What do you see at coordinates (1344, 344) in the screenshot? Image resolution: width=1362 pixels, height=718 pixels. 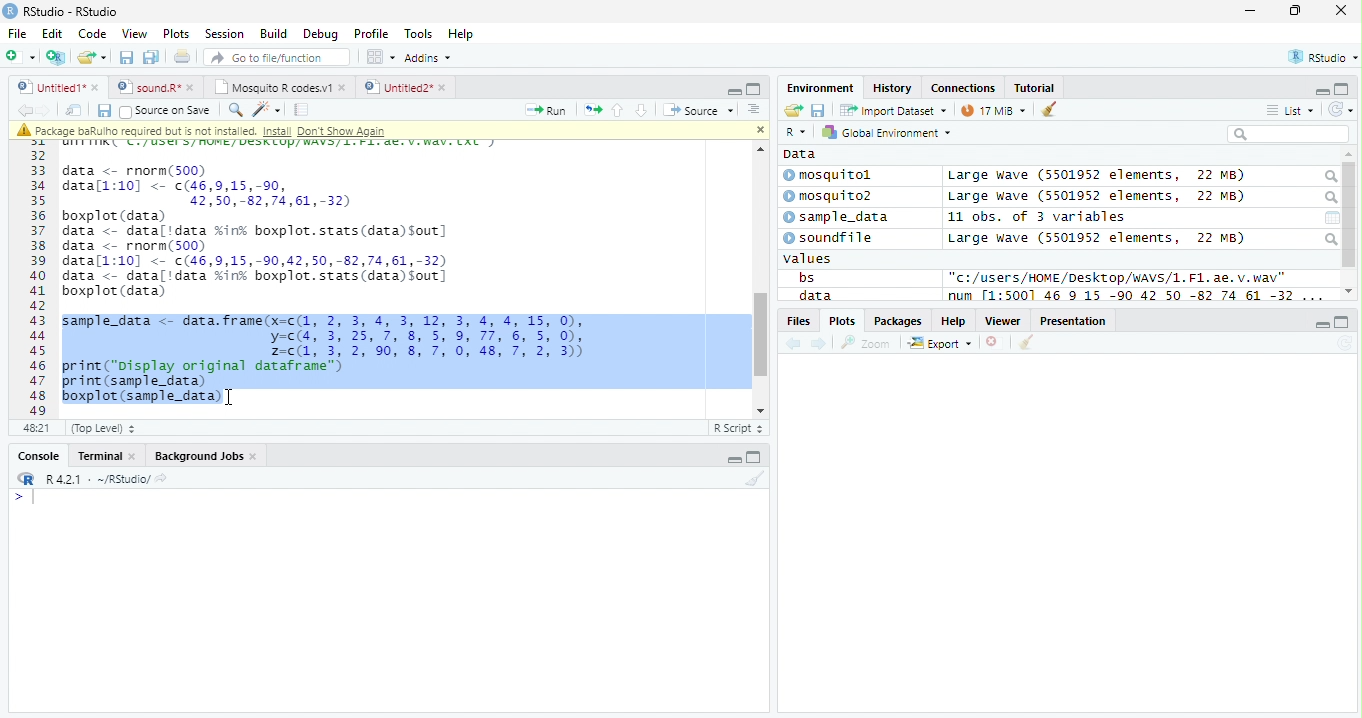 I see `Refresh` at bounding box center [1344, 344].